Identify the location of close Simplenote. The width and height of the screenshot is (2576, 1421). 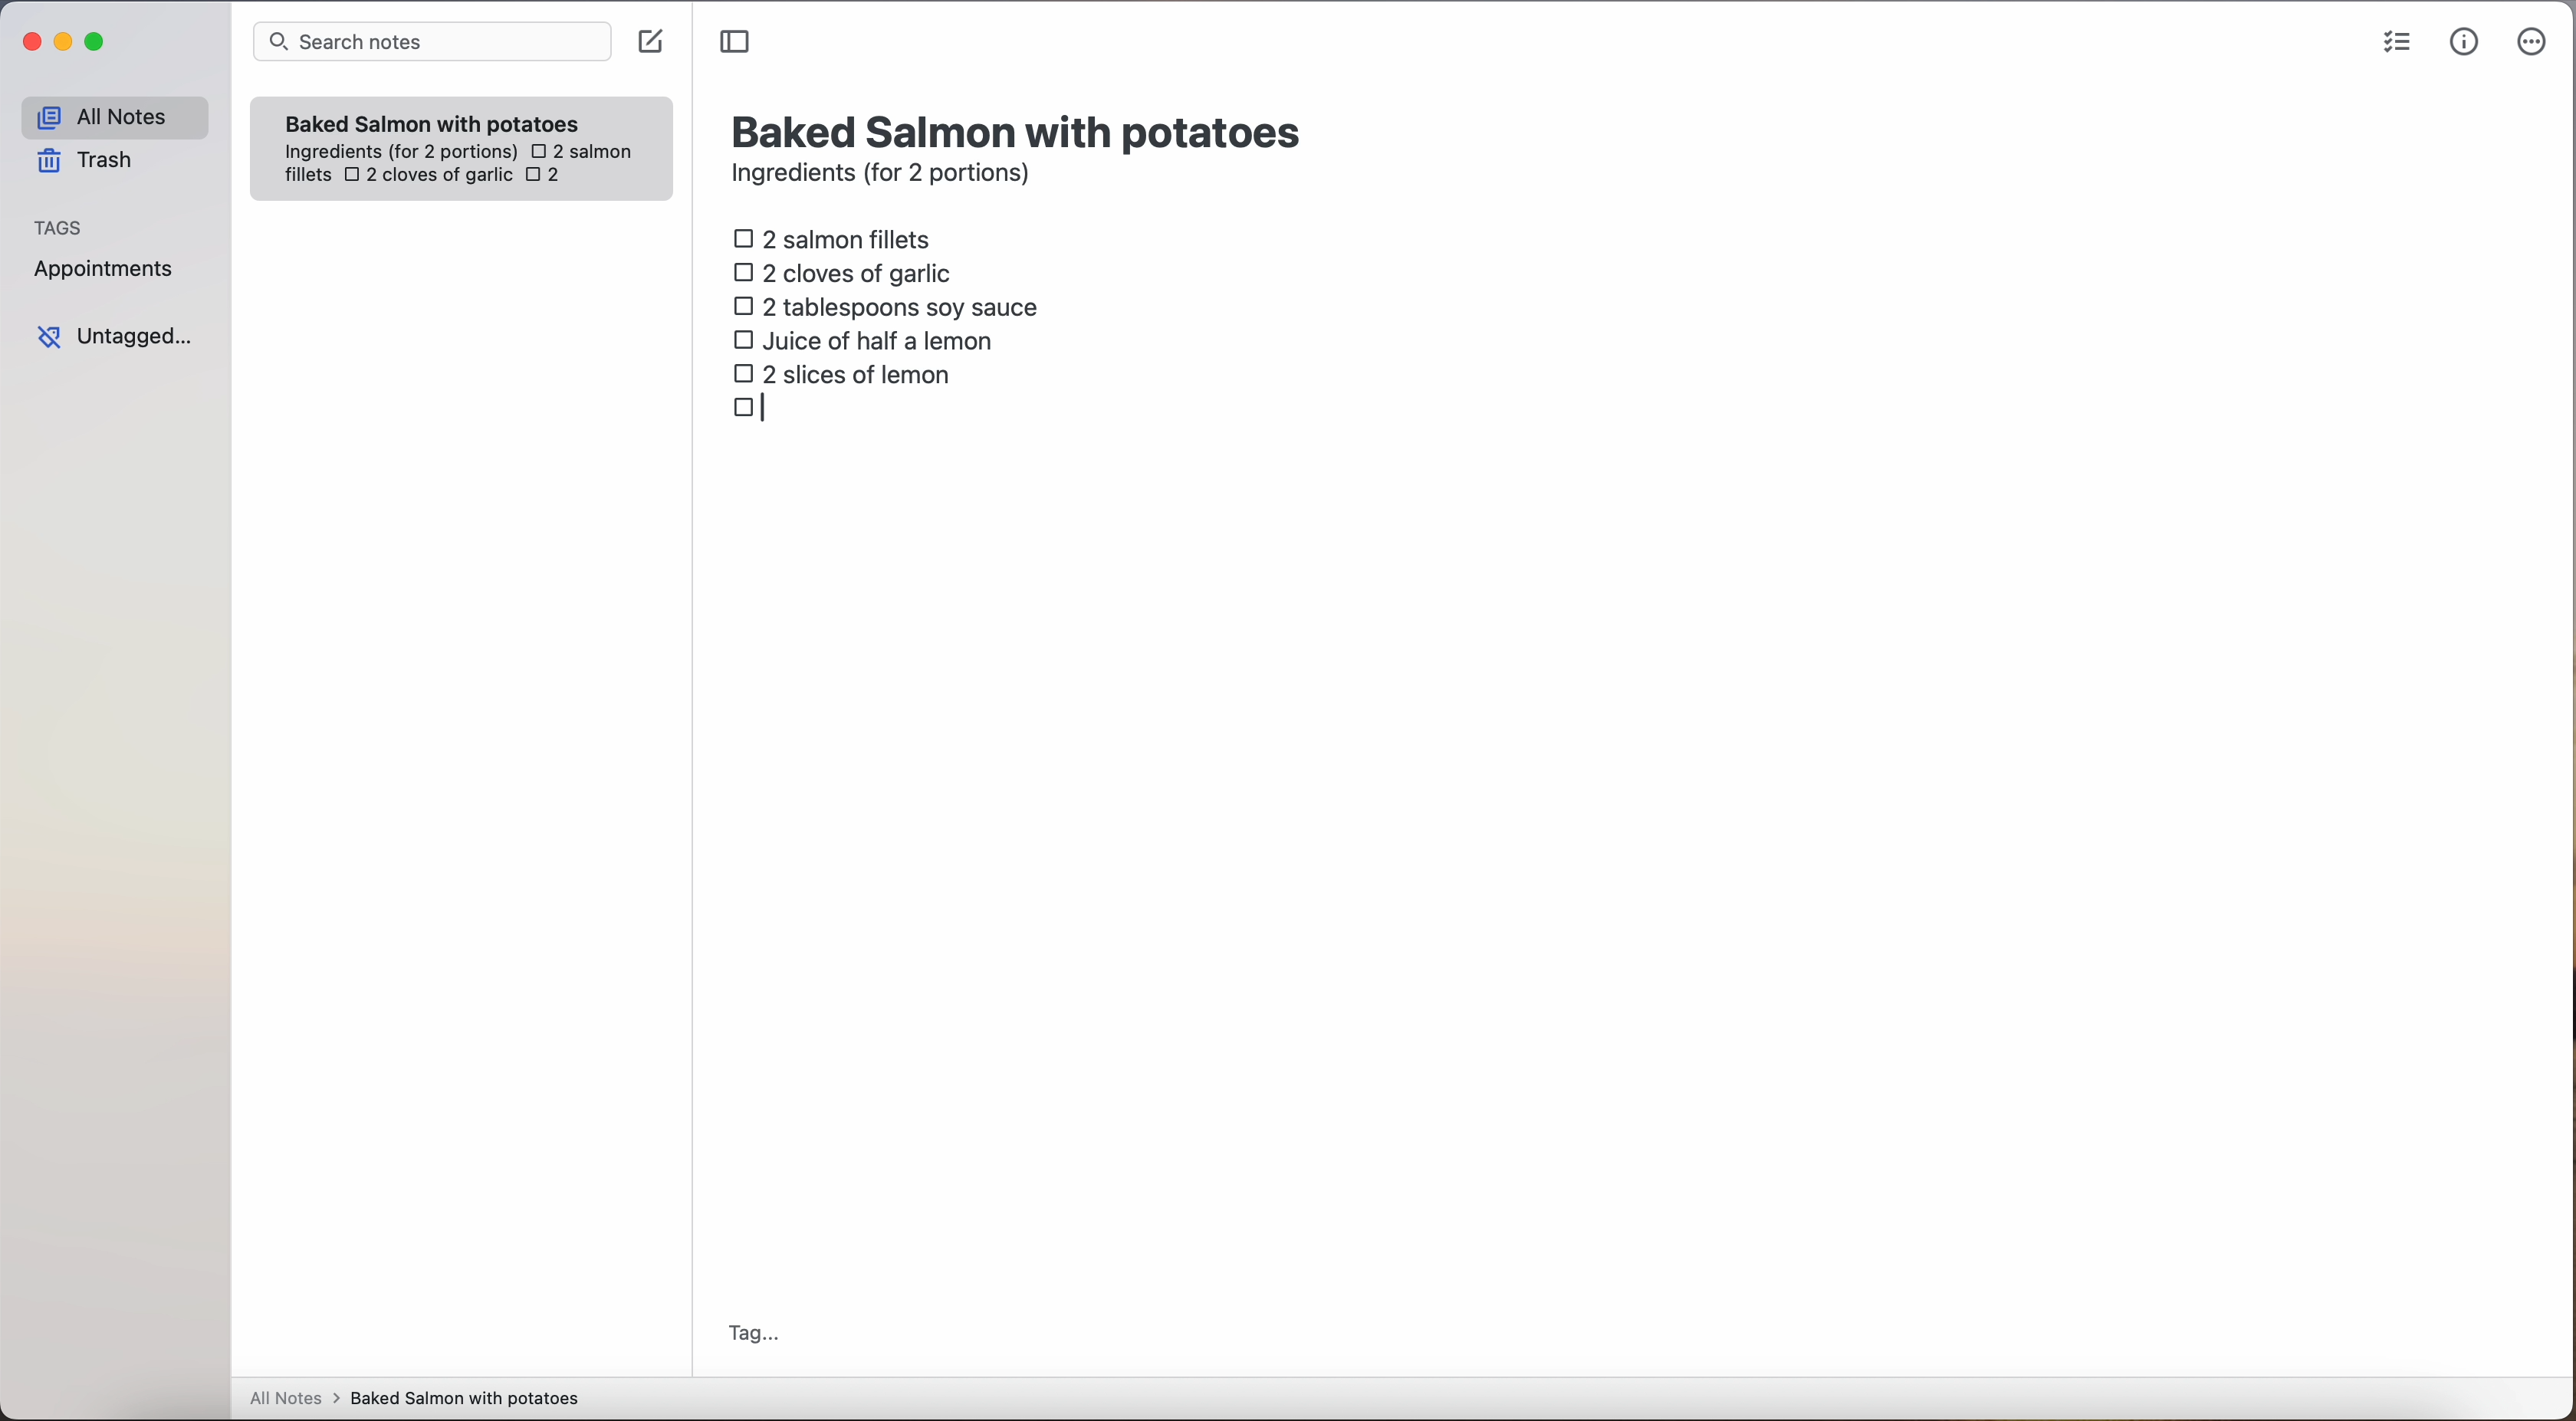
(29, 43).